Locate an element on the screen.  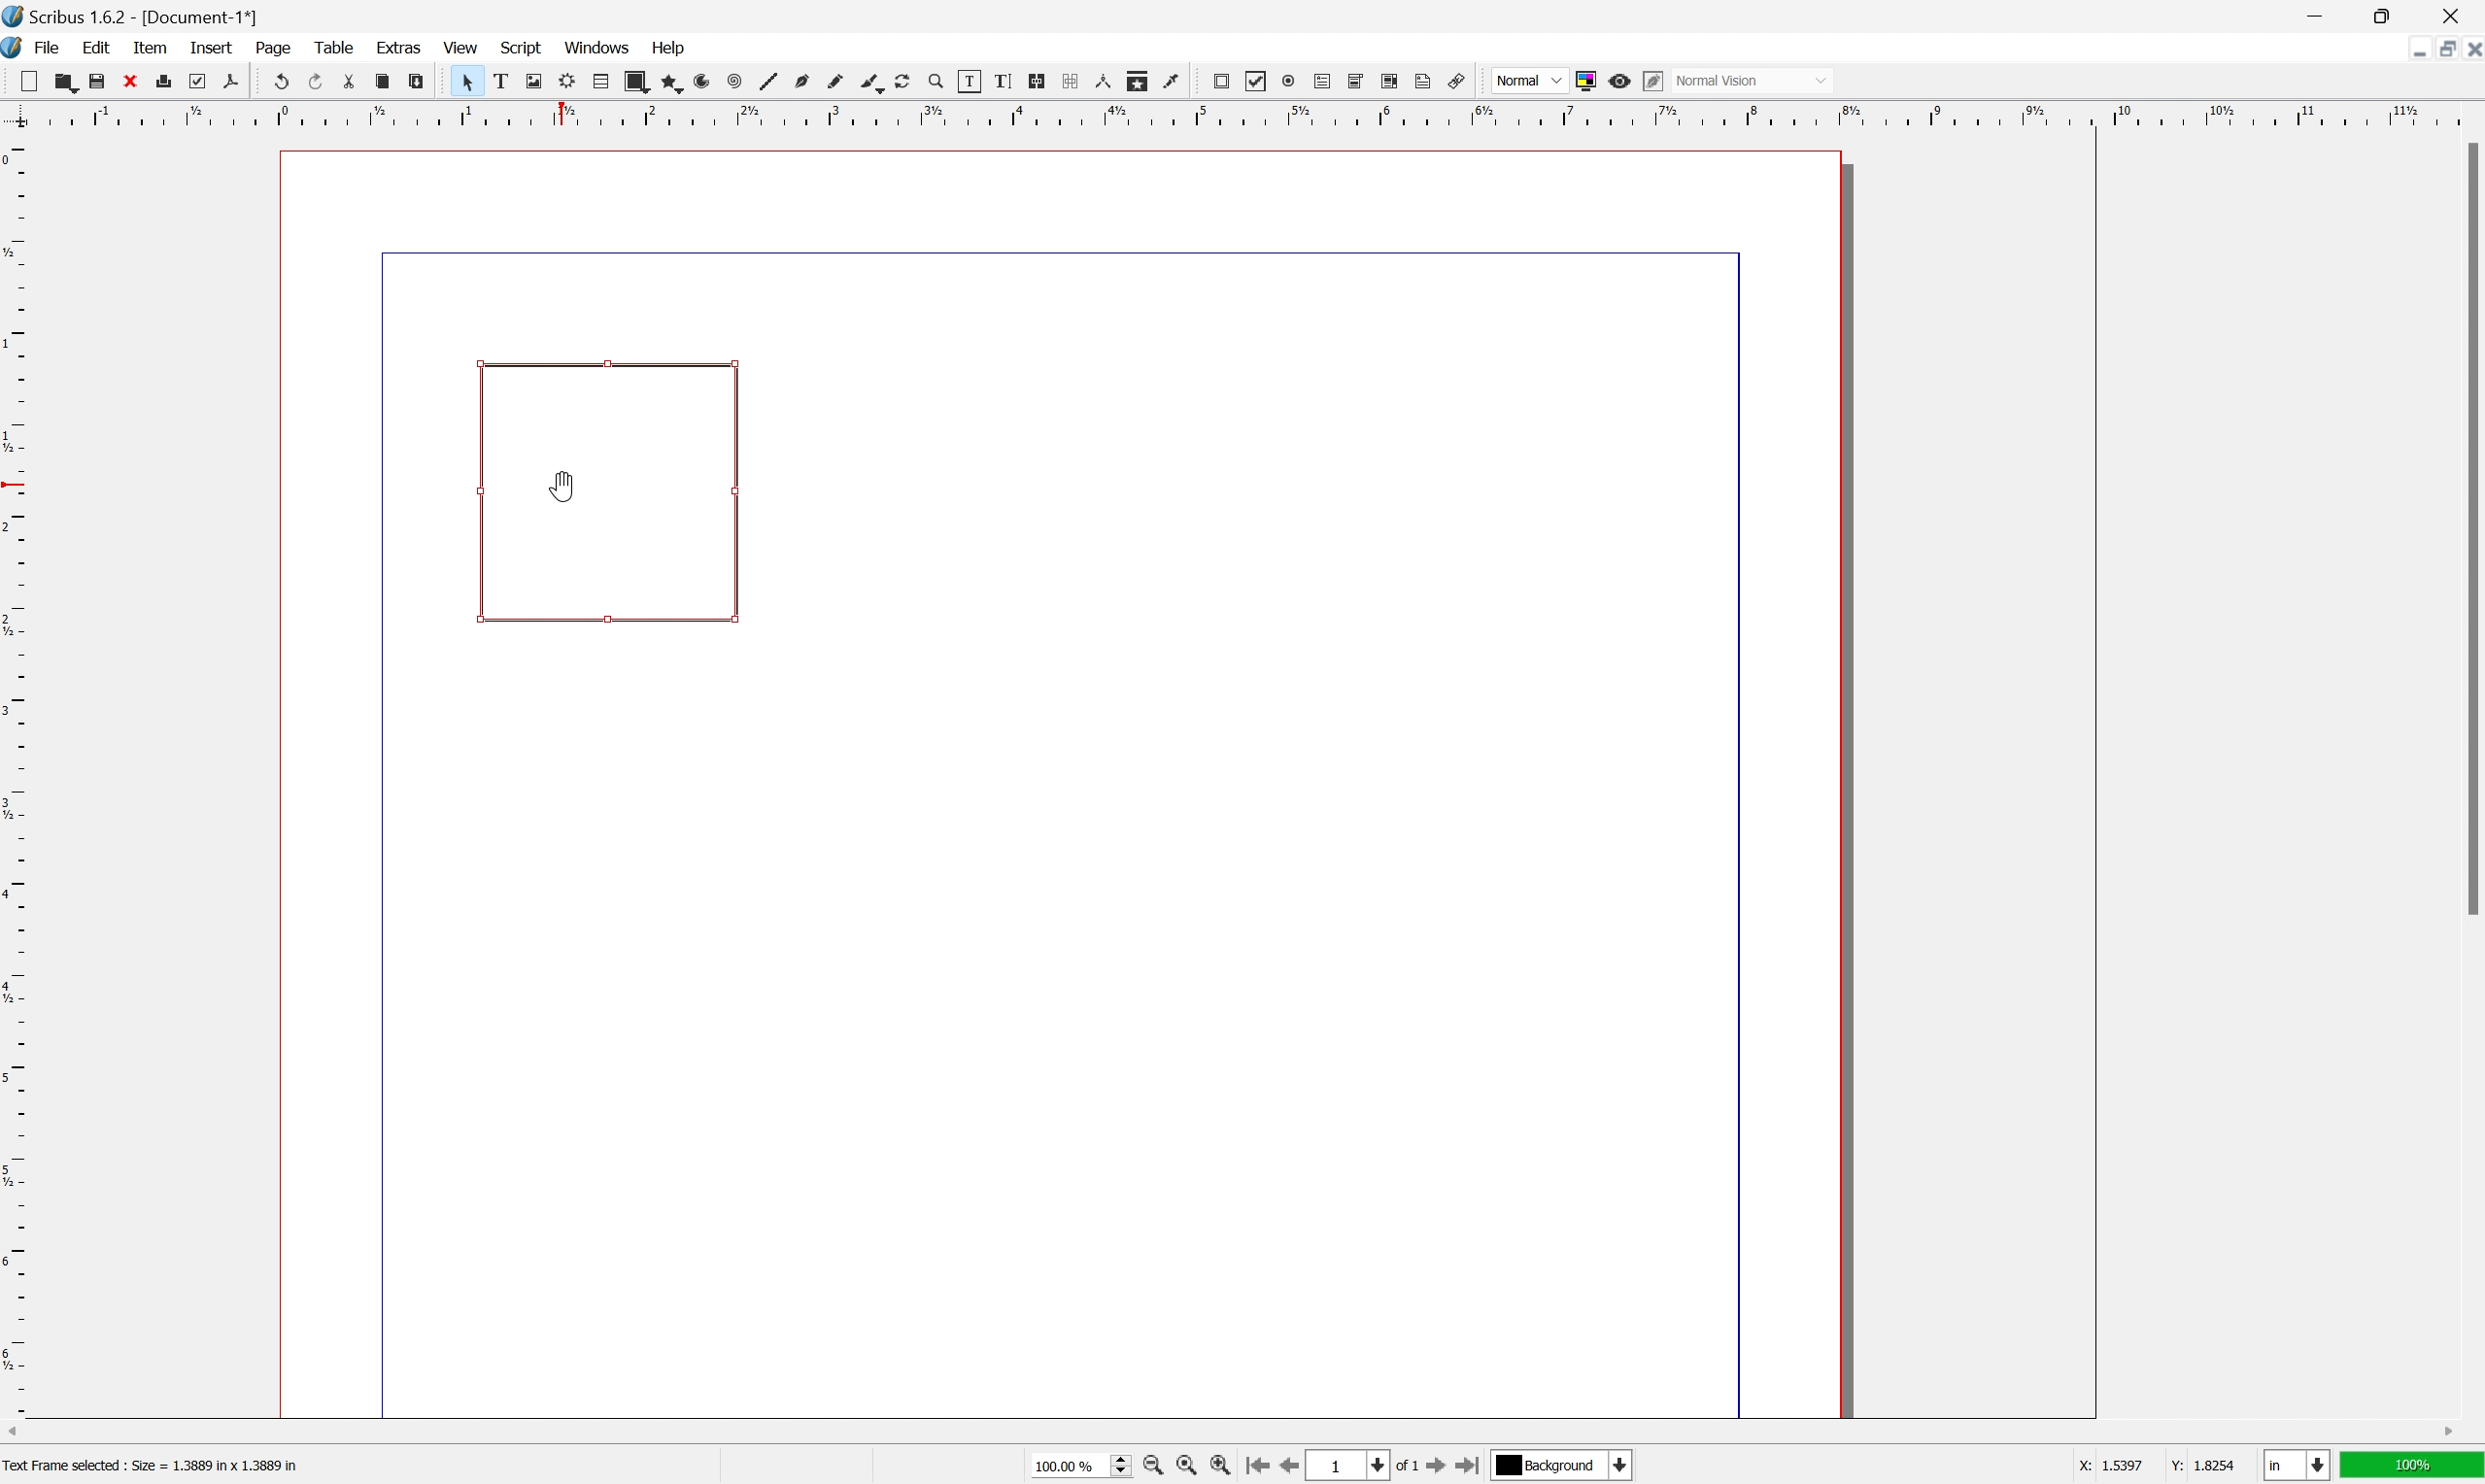
scroll bar is located at coordinates (2469, 529).